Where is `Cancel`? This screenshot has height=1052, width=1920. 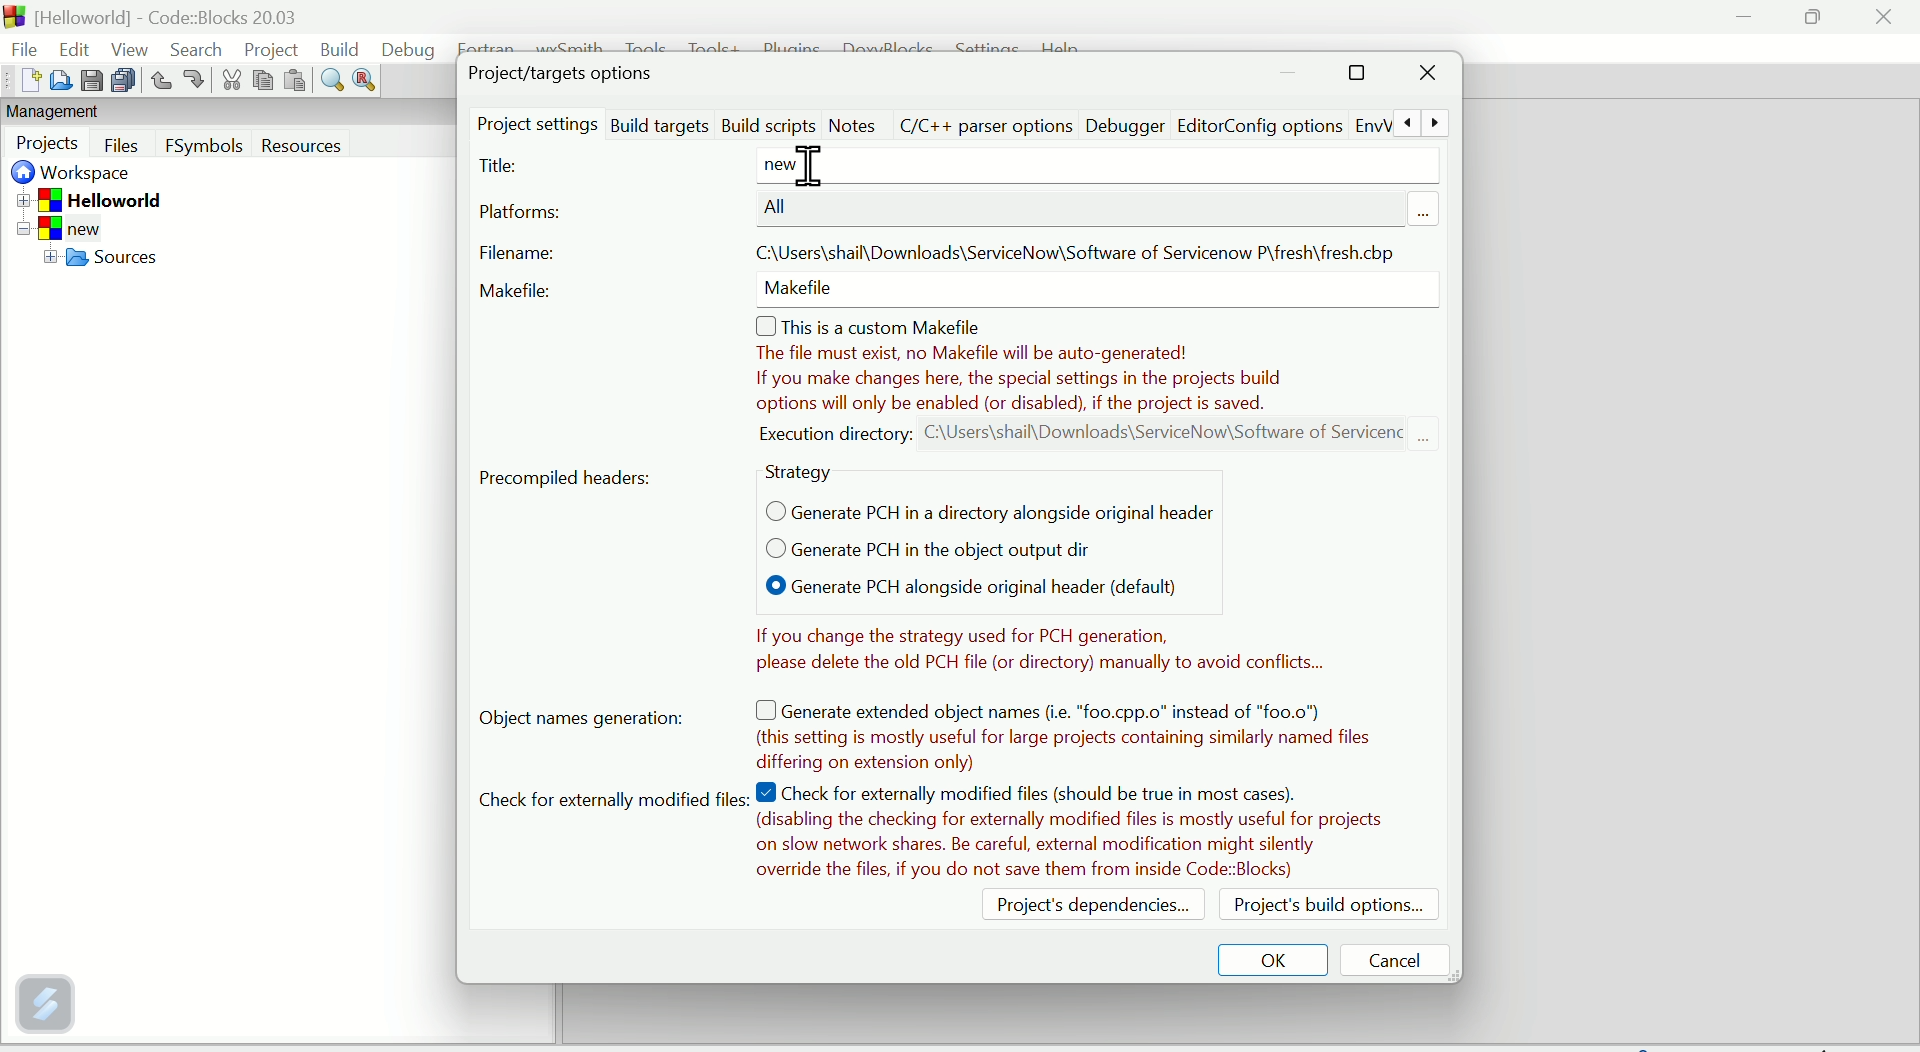
Cancel is located at coordinates (1397, 958).